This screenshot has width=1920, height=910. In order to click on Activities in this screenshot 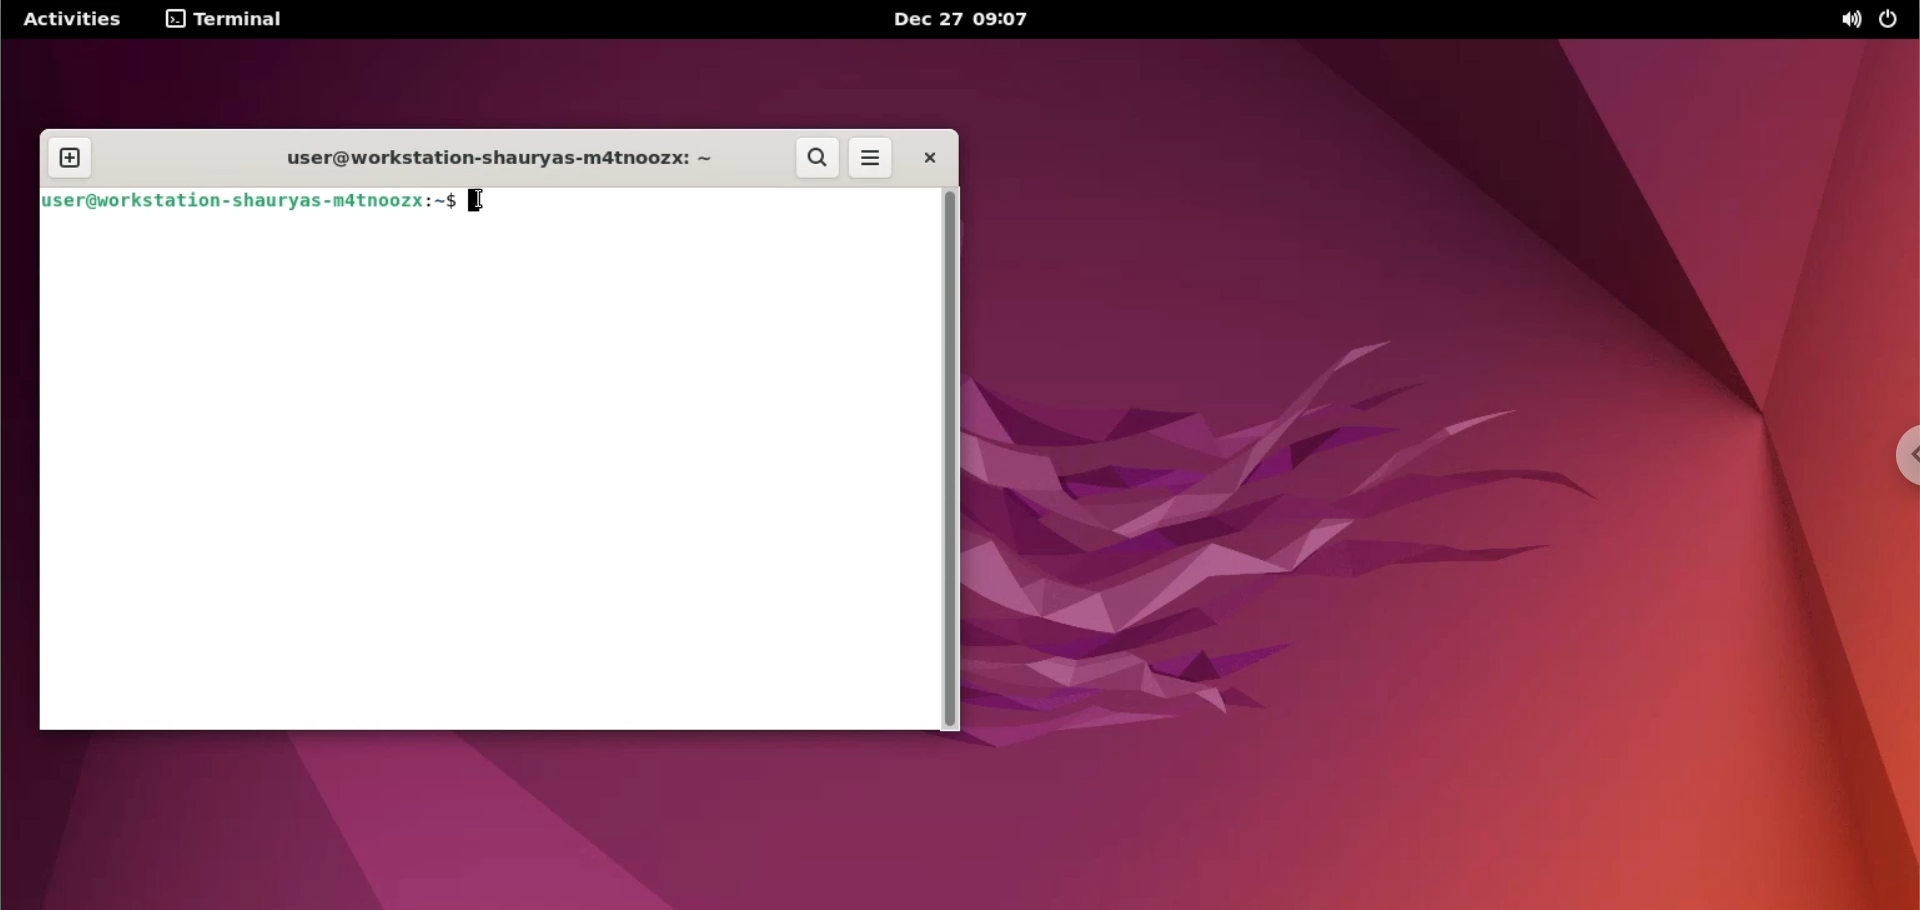, I will do `click(75, 19)`.